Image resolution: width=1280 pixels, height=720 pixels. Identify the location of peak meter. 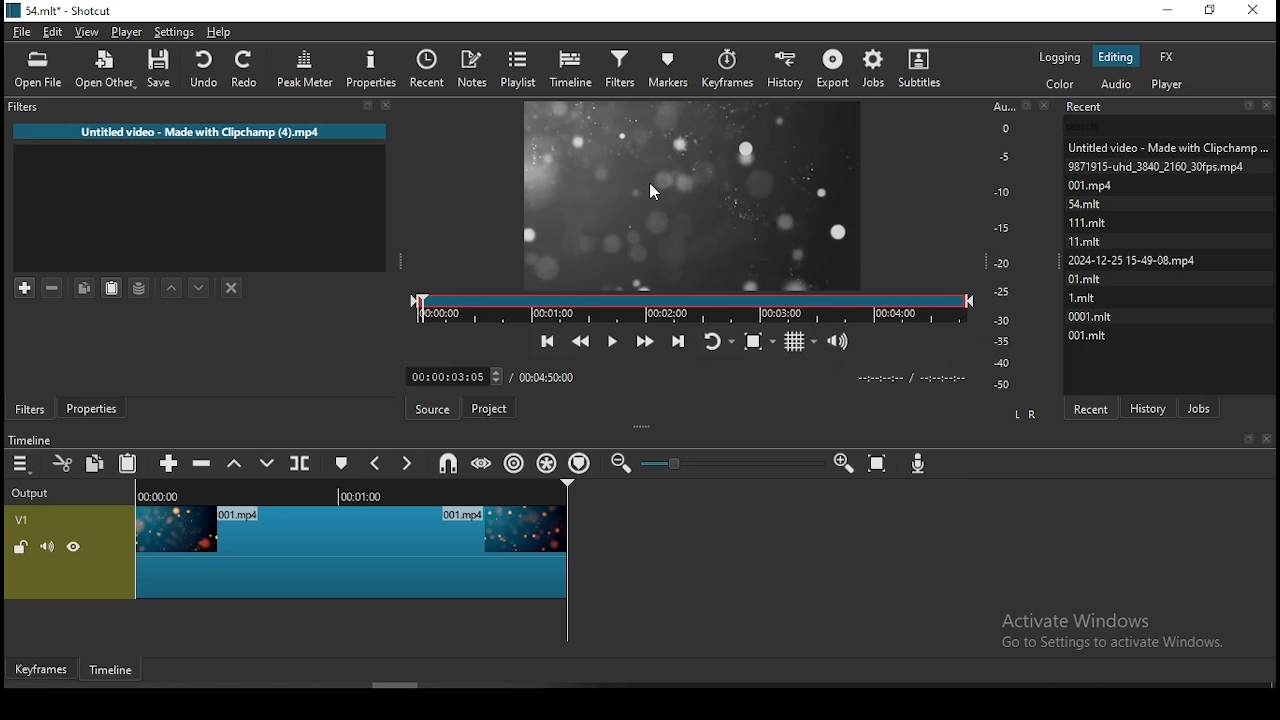
(305, 72).